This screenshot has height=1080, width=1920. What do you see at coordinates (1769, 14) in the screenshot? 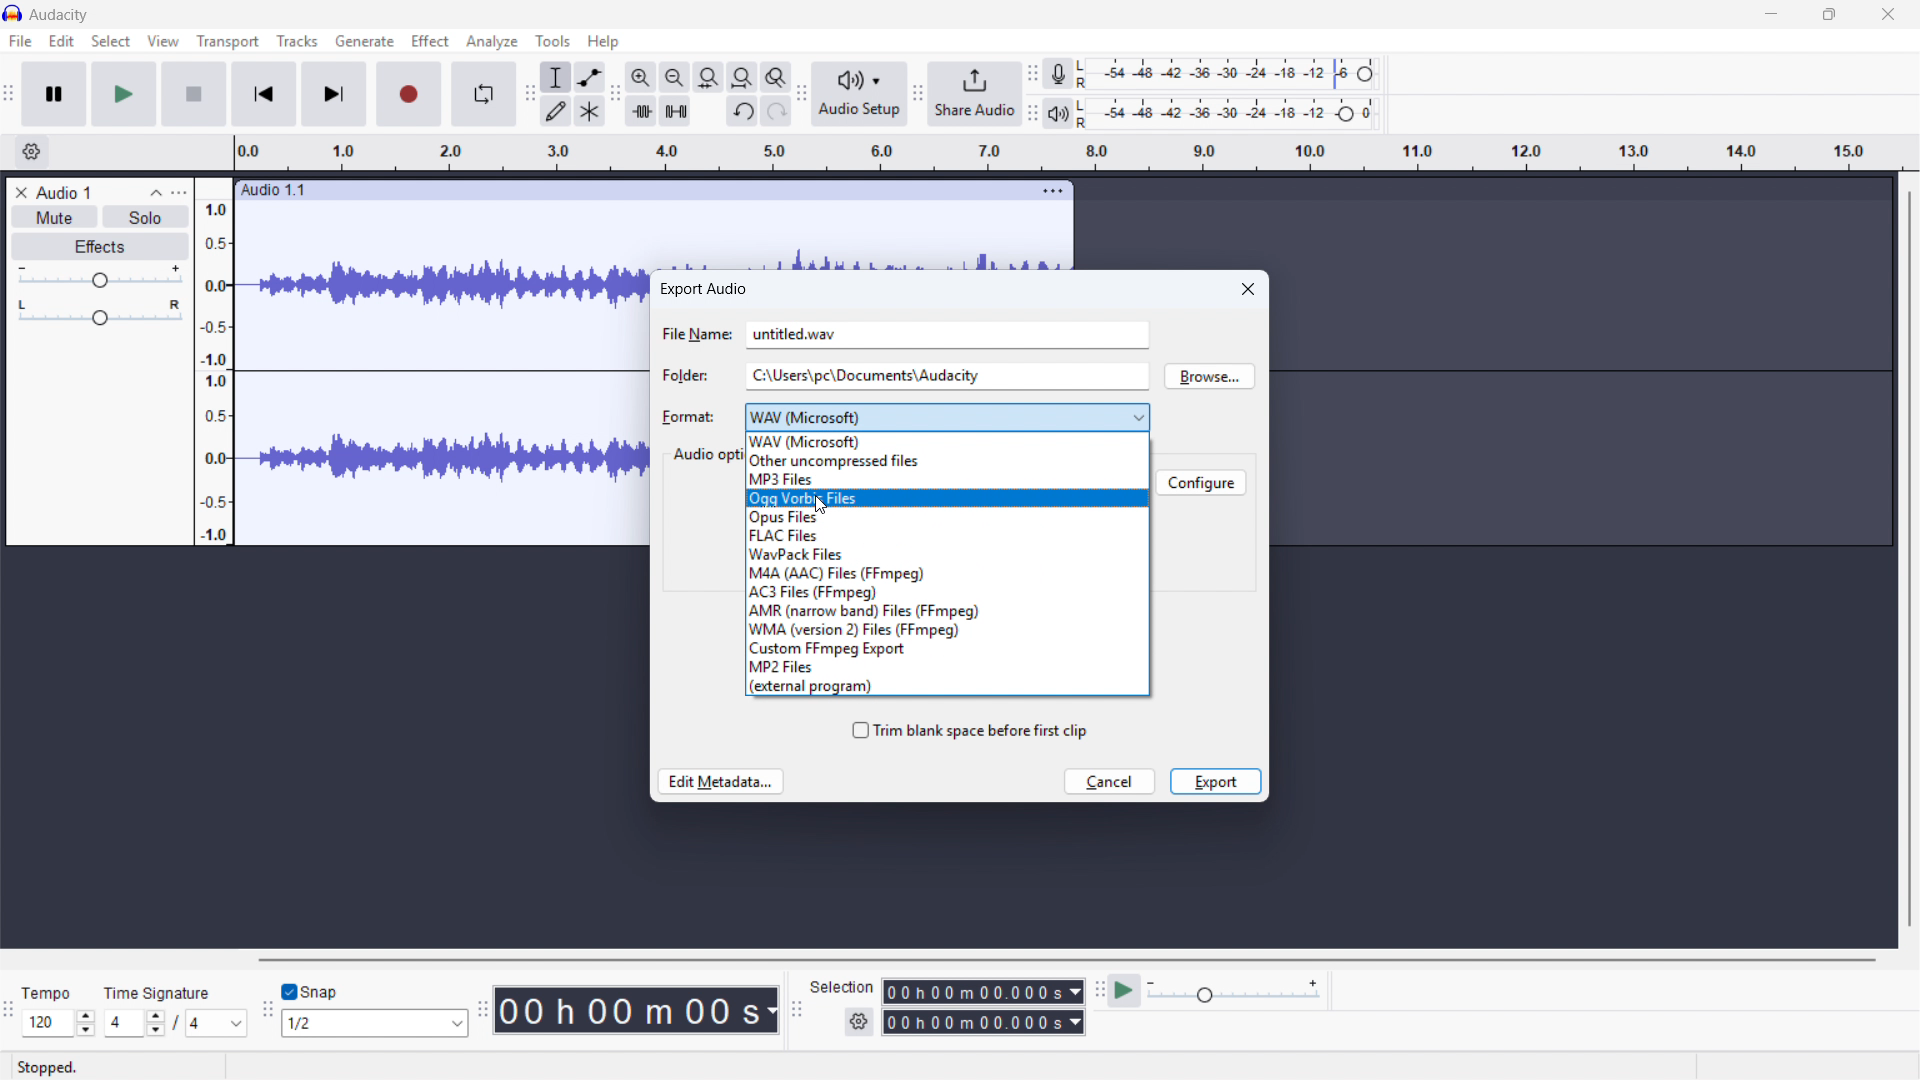
I see `minimise ` at bounding box center [1769, 14].